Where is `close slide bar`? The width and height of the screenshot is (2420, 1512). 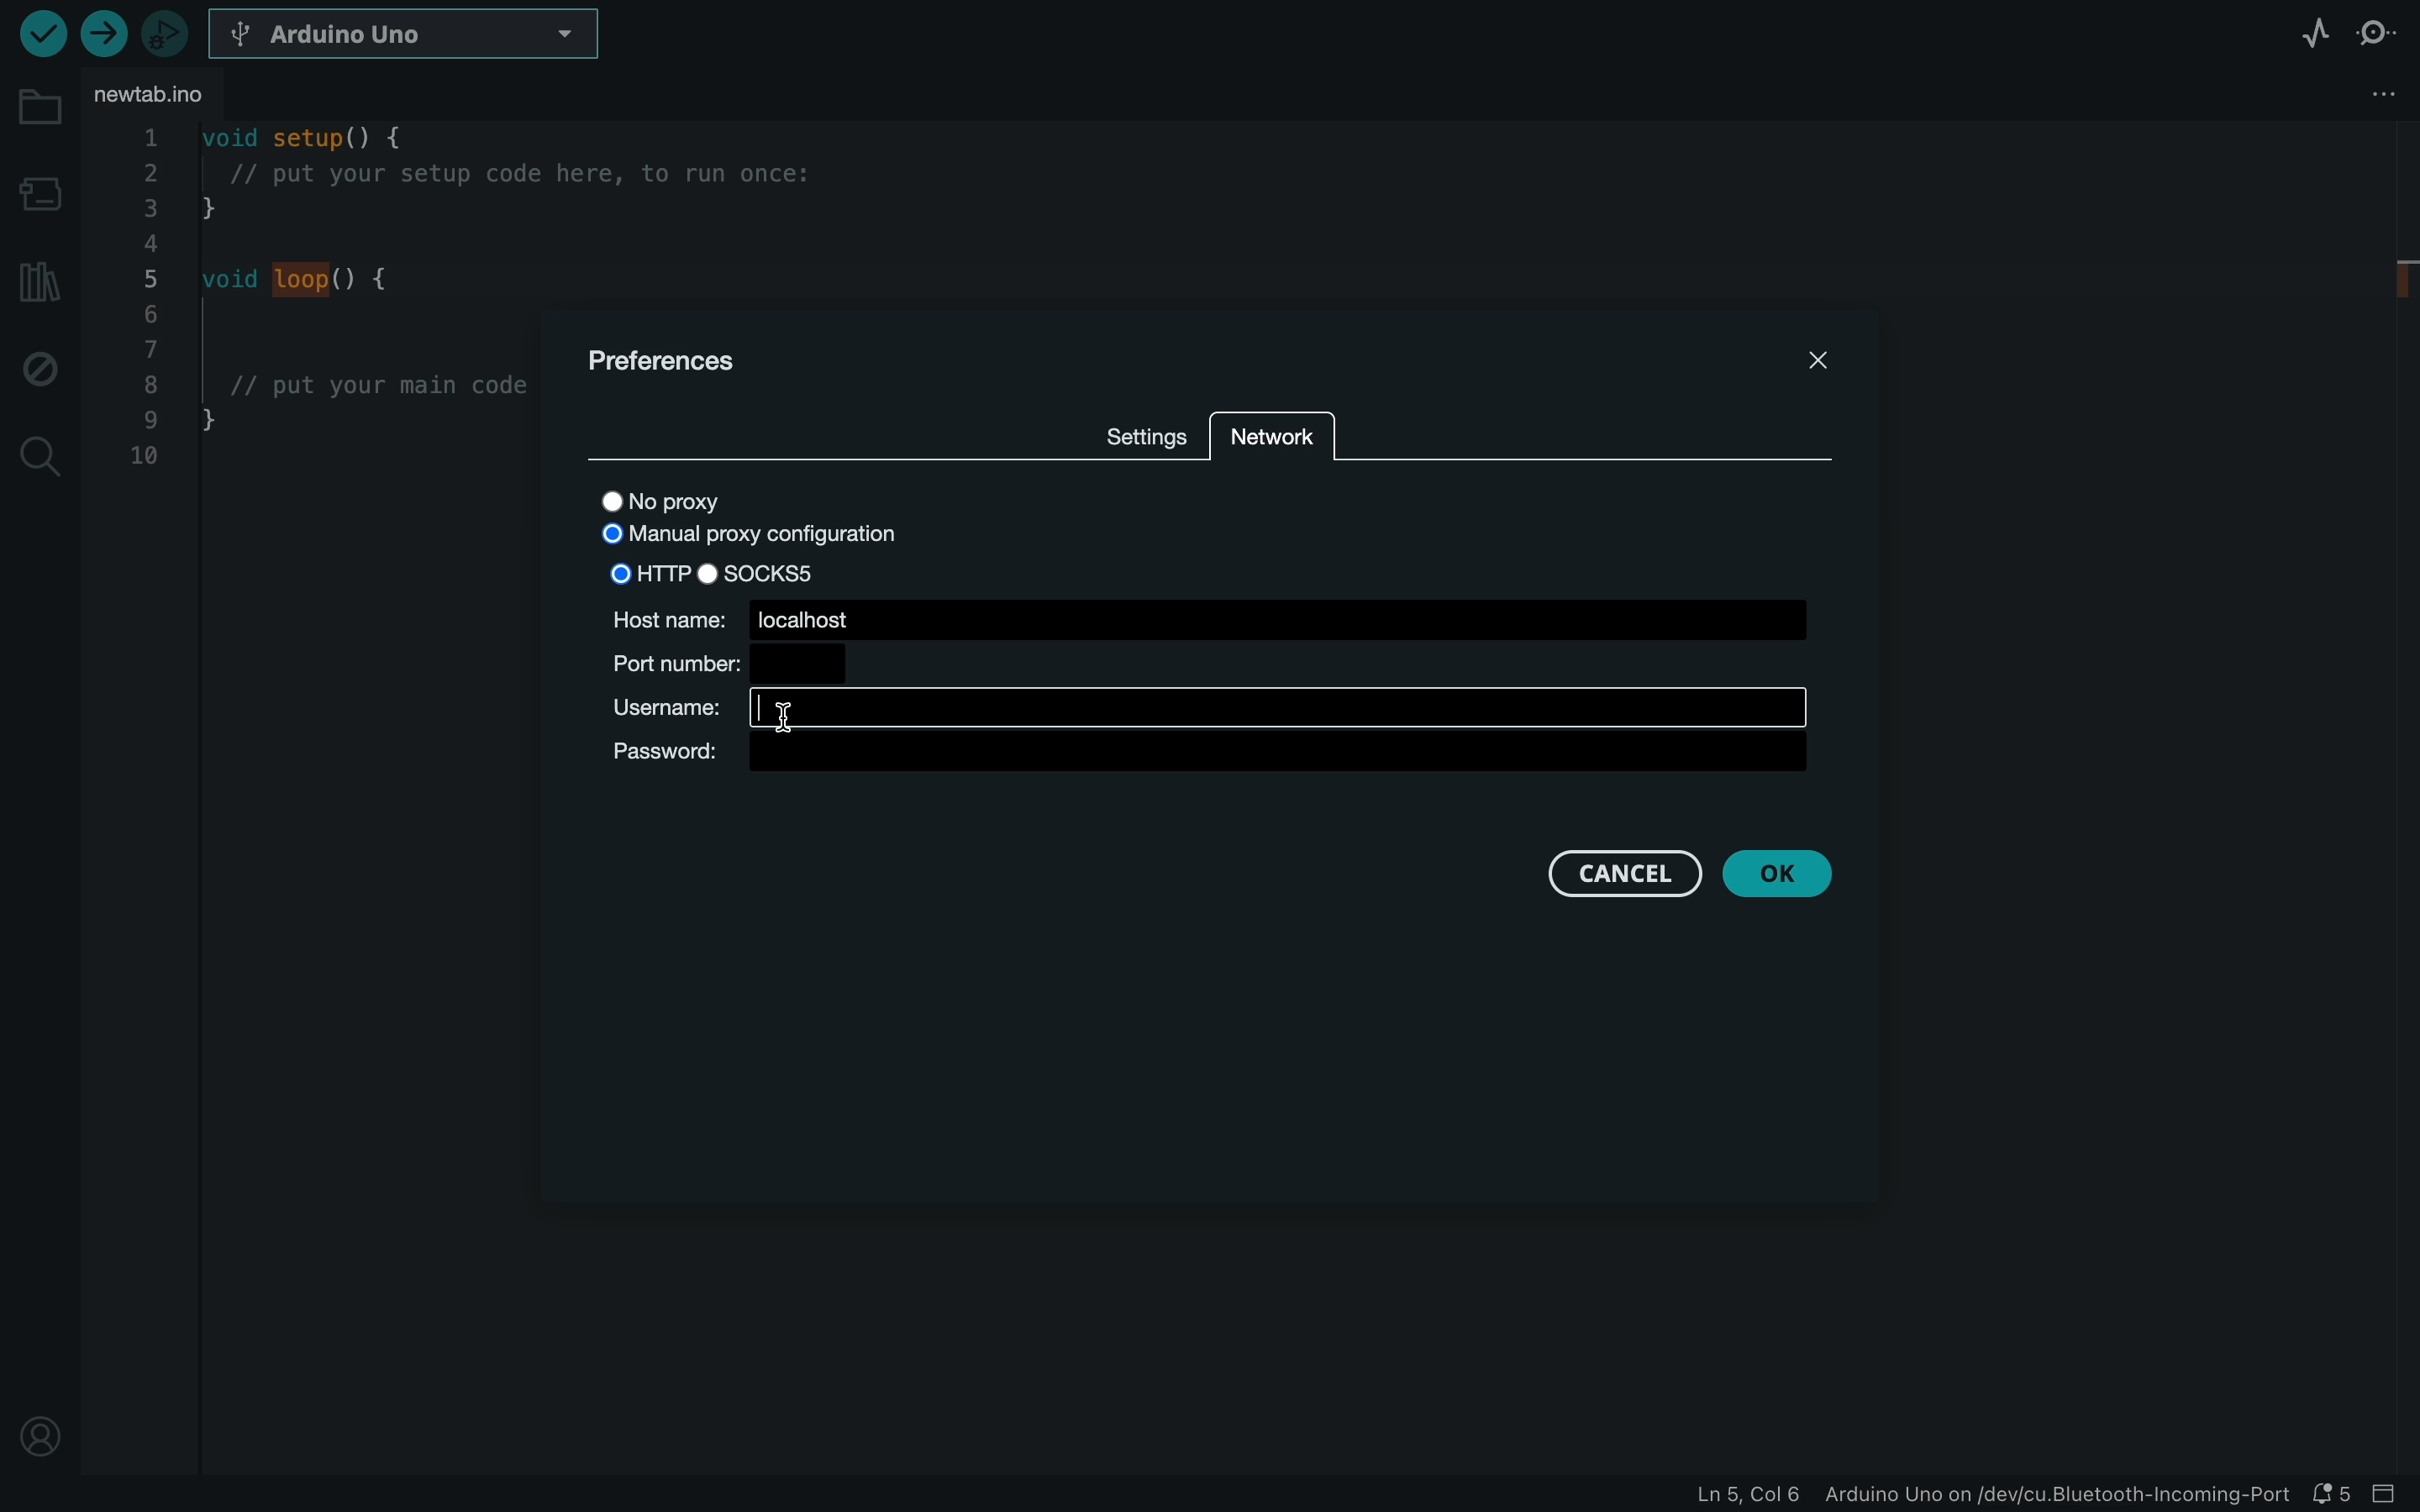
close slide bar is located at coordinates (2393, 1493).